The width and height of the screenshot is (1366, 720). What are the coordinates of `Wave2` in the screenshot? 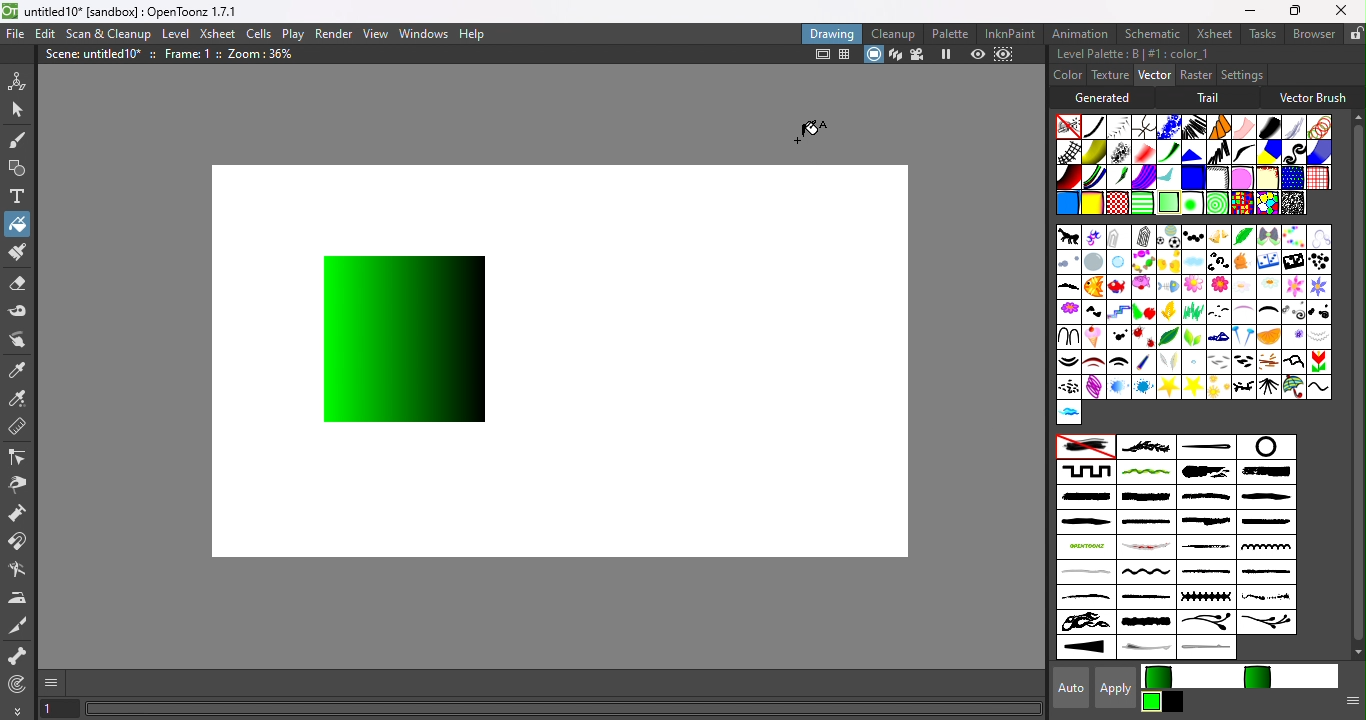 It's located at (1068, 413).